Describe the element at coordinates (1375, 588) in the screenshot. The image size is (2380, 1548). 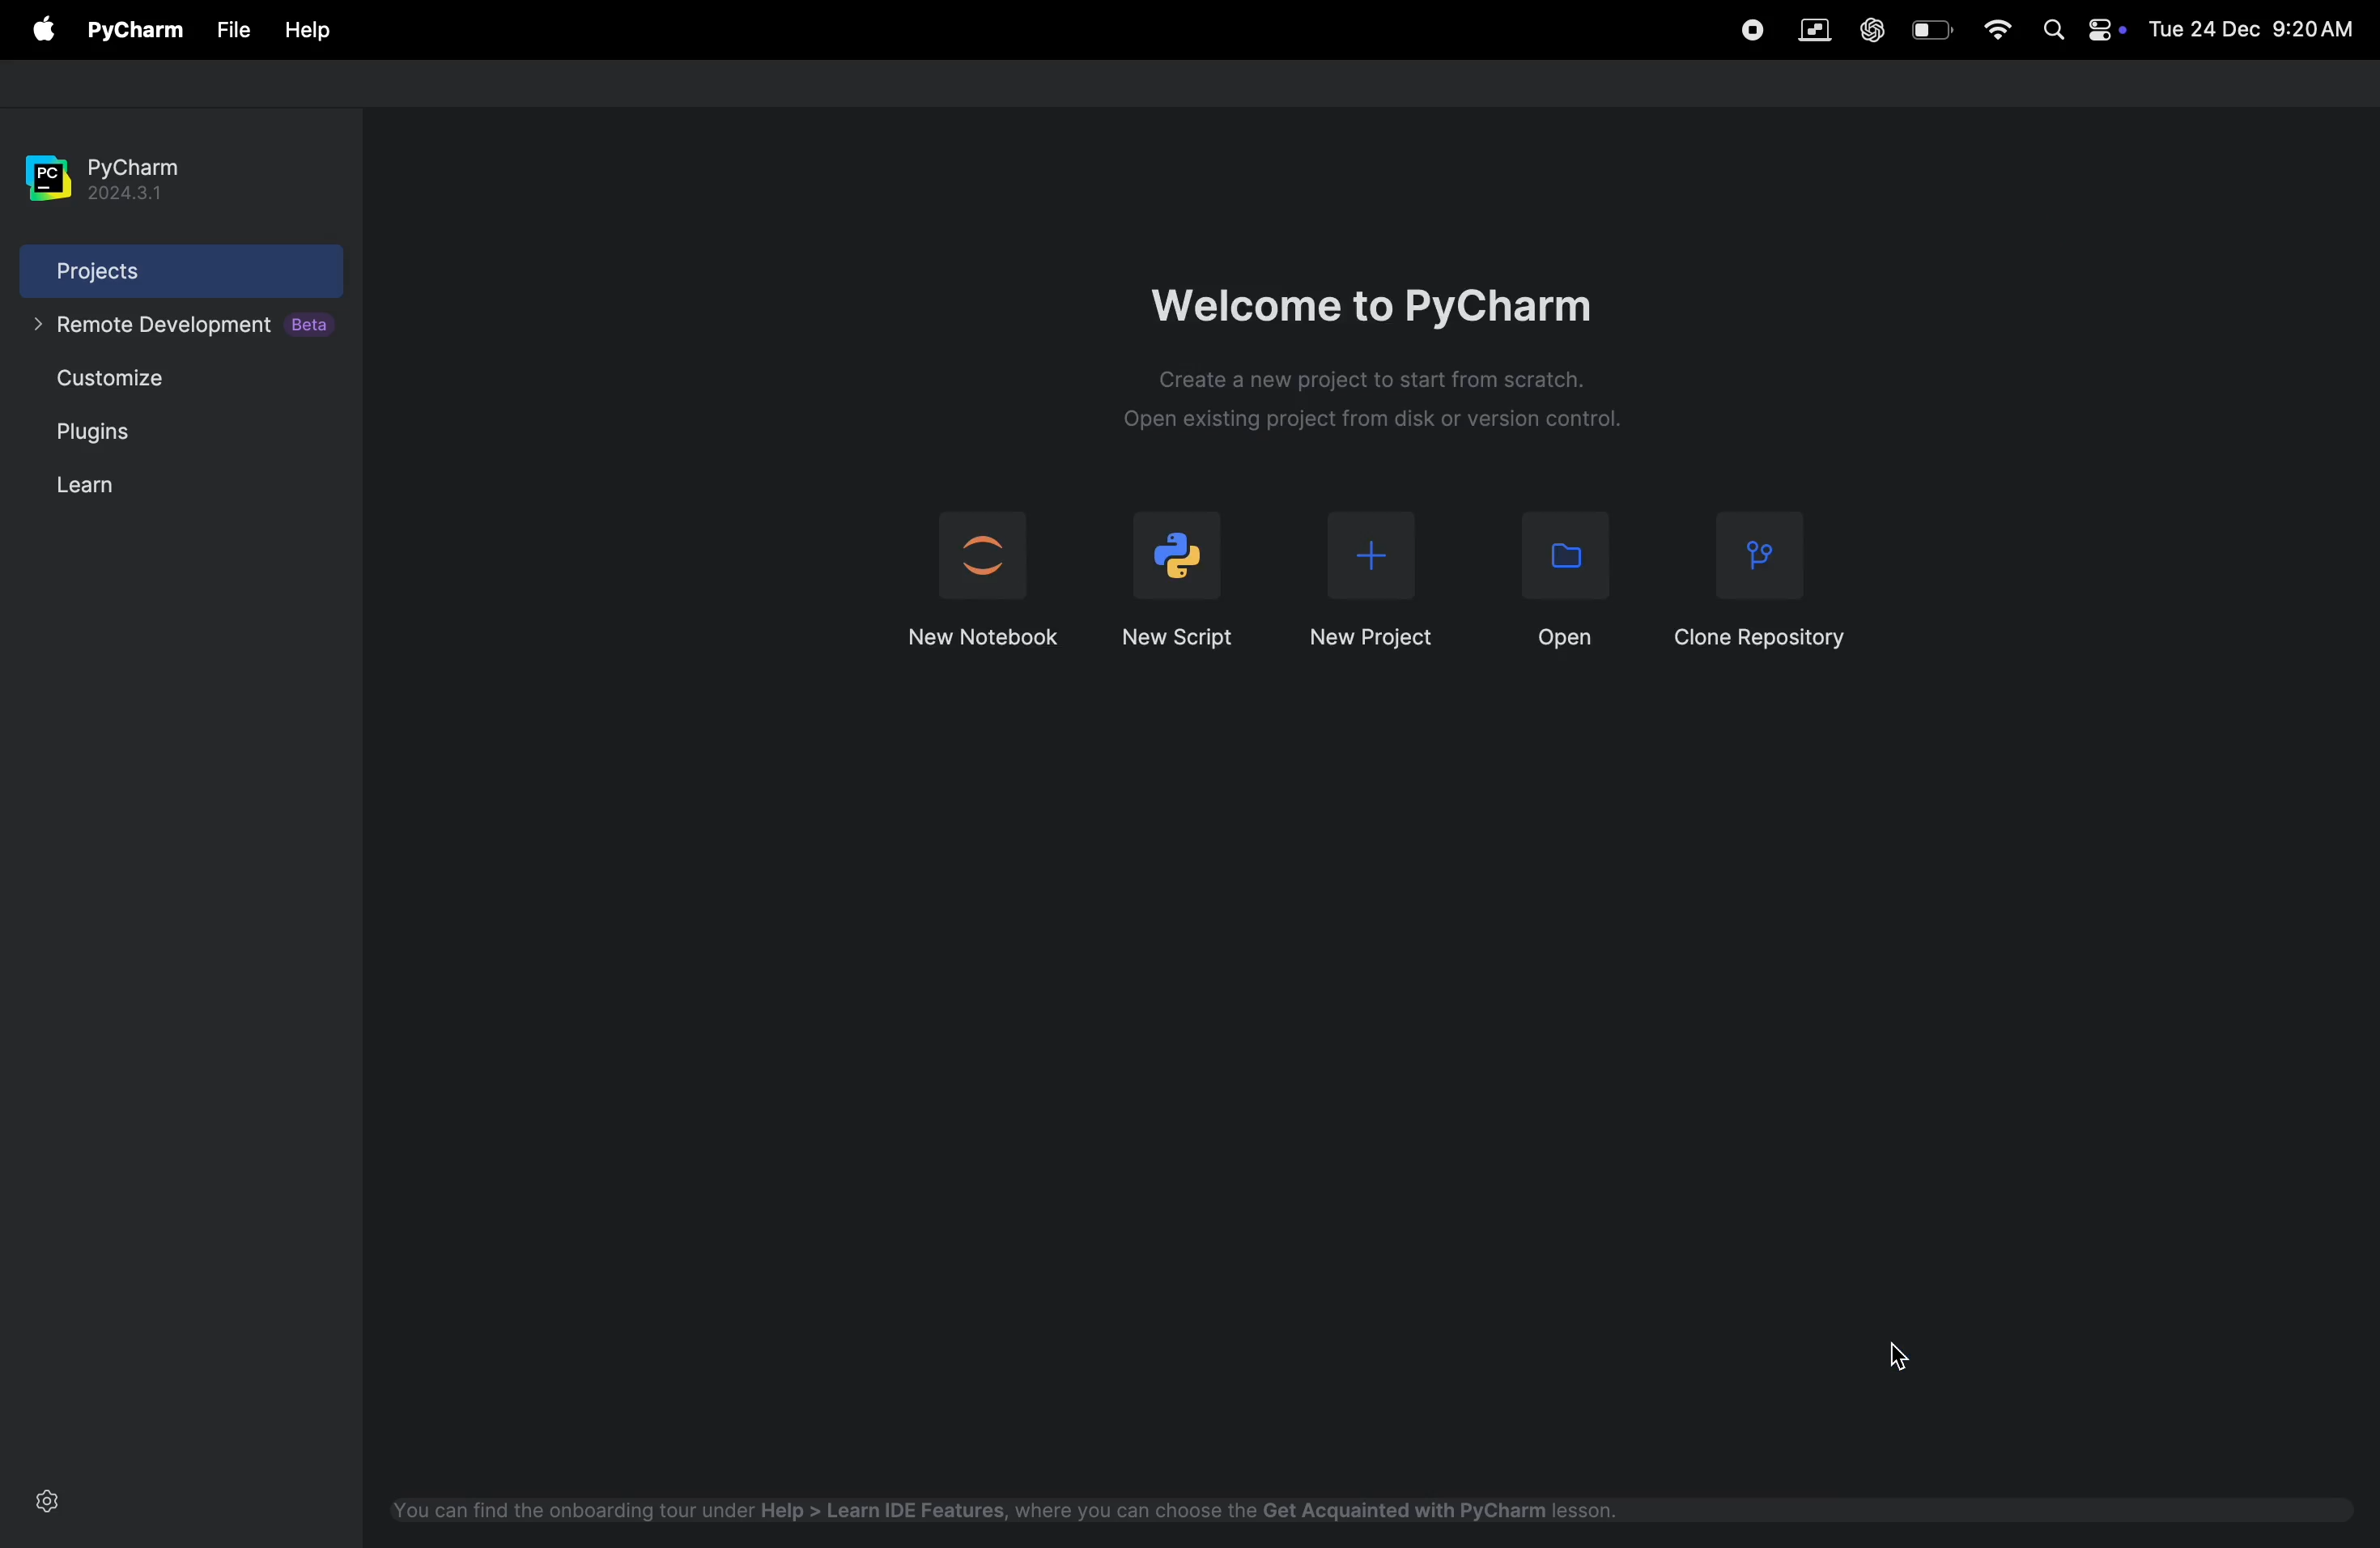
I see `new project` at that location.